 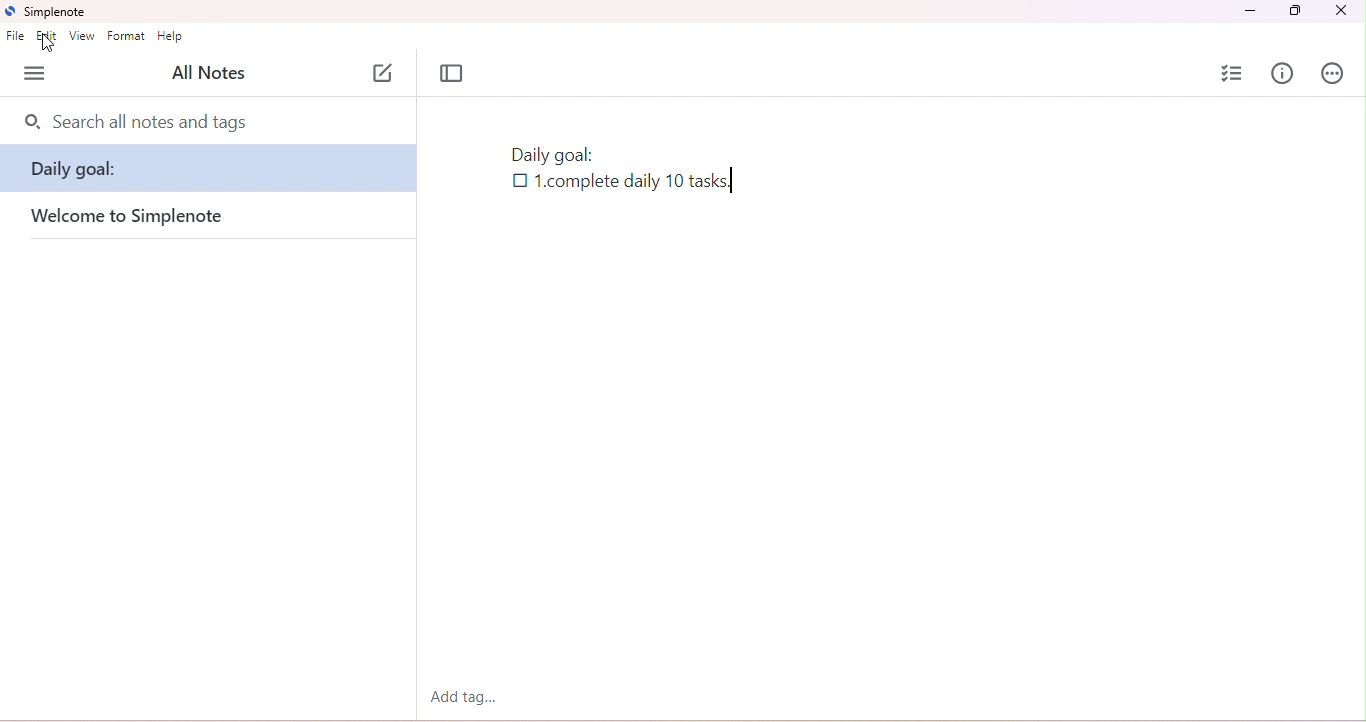 What do you see at coordinates (127, 36) in the screenshot?
I see `format` at bounding box center [127, 36].